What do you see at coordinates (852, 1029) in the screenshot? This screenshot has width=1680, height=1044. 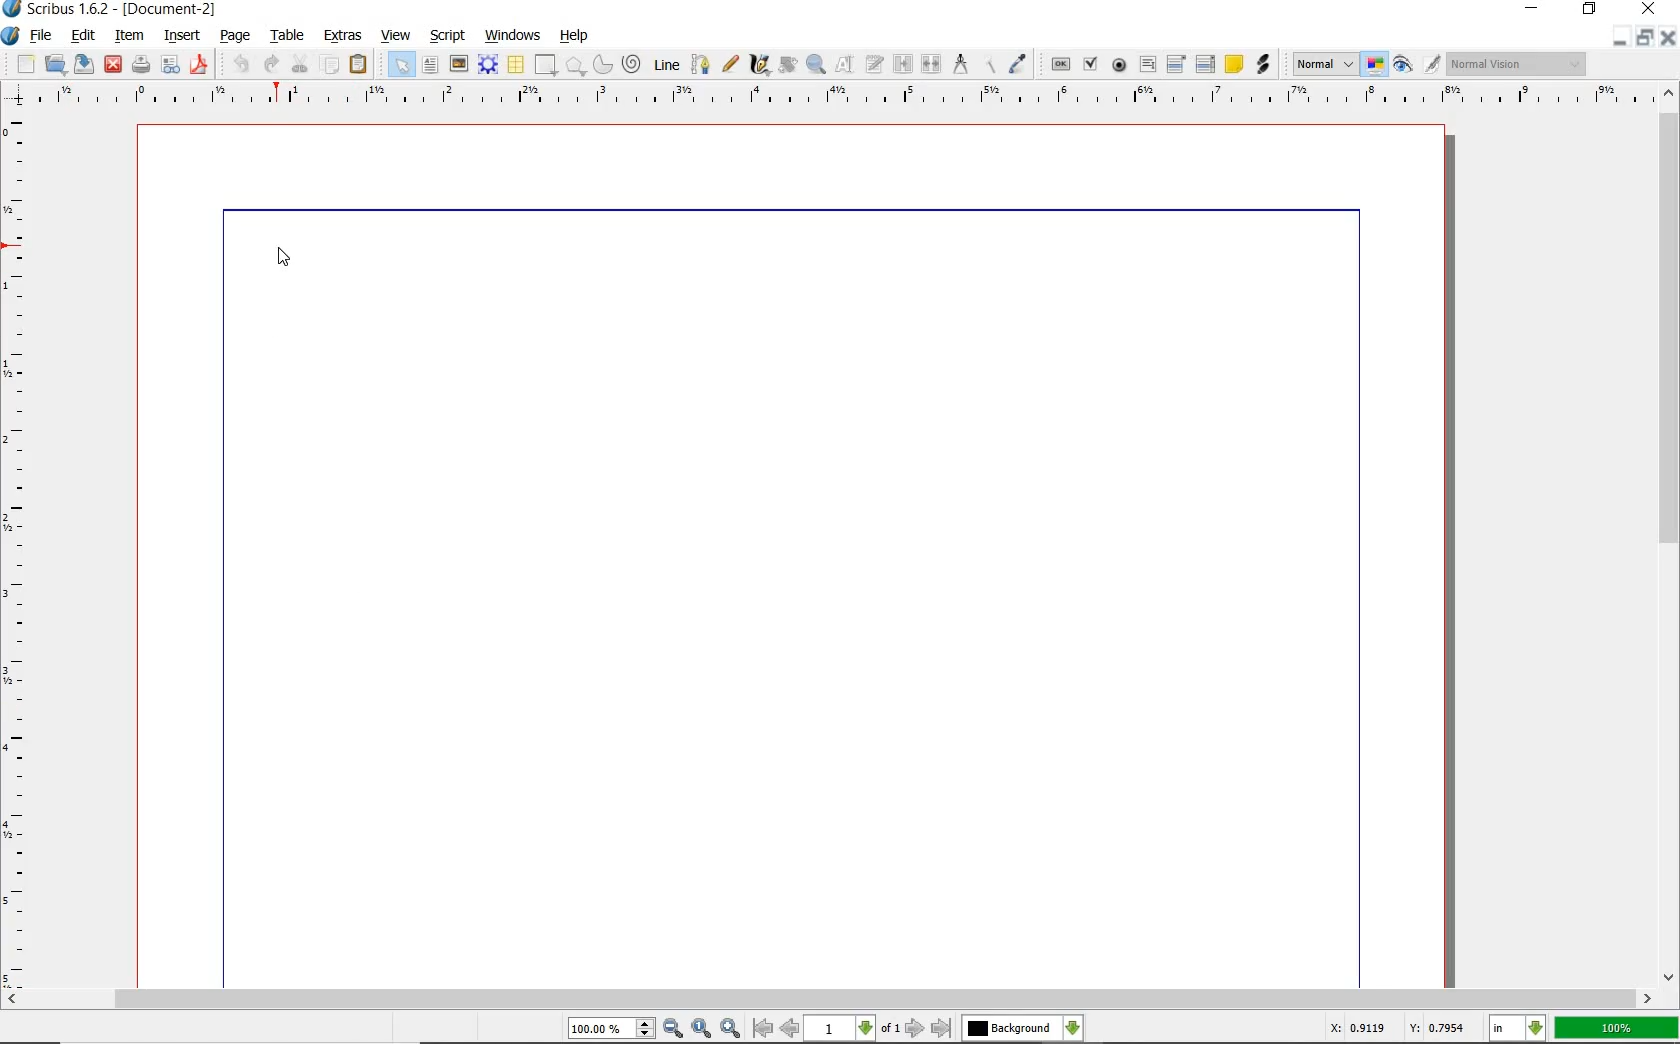 I see `select current page` at bounding box center [852, 1029].